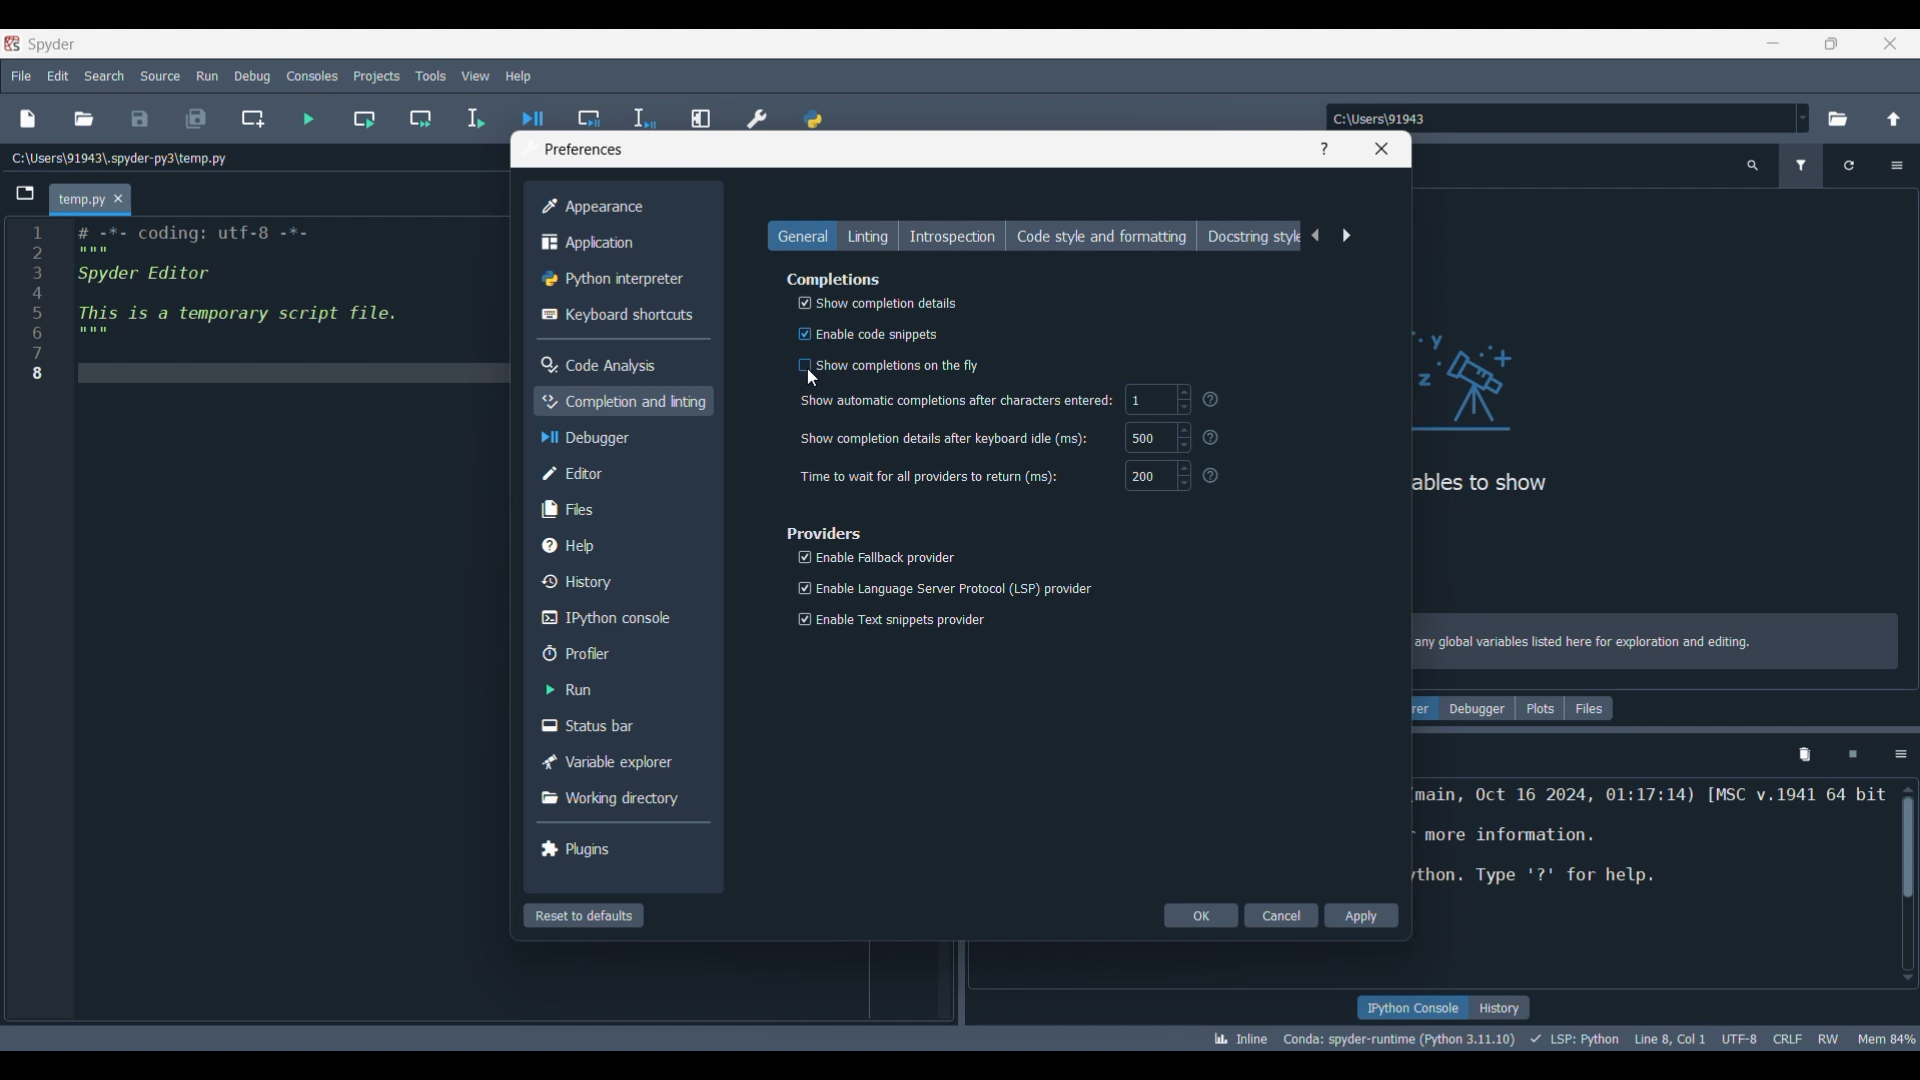  What do you see at coordinates (196, 119) in the screenshot?
I see `Save all files` at bounding box center [196, 119].